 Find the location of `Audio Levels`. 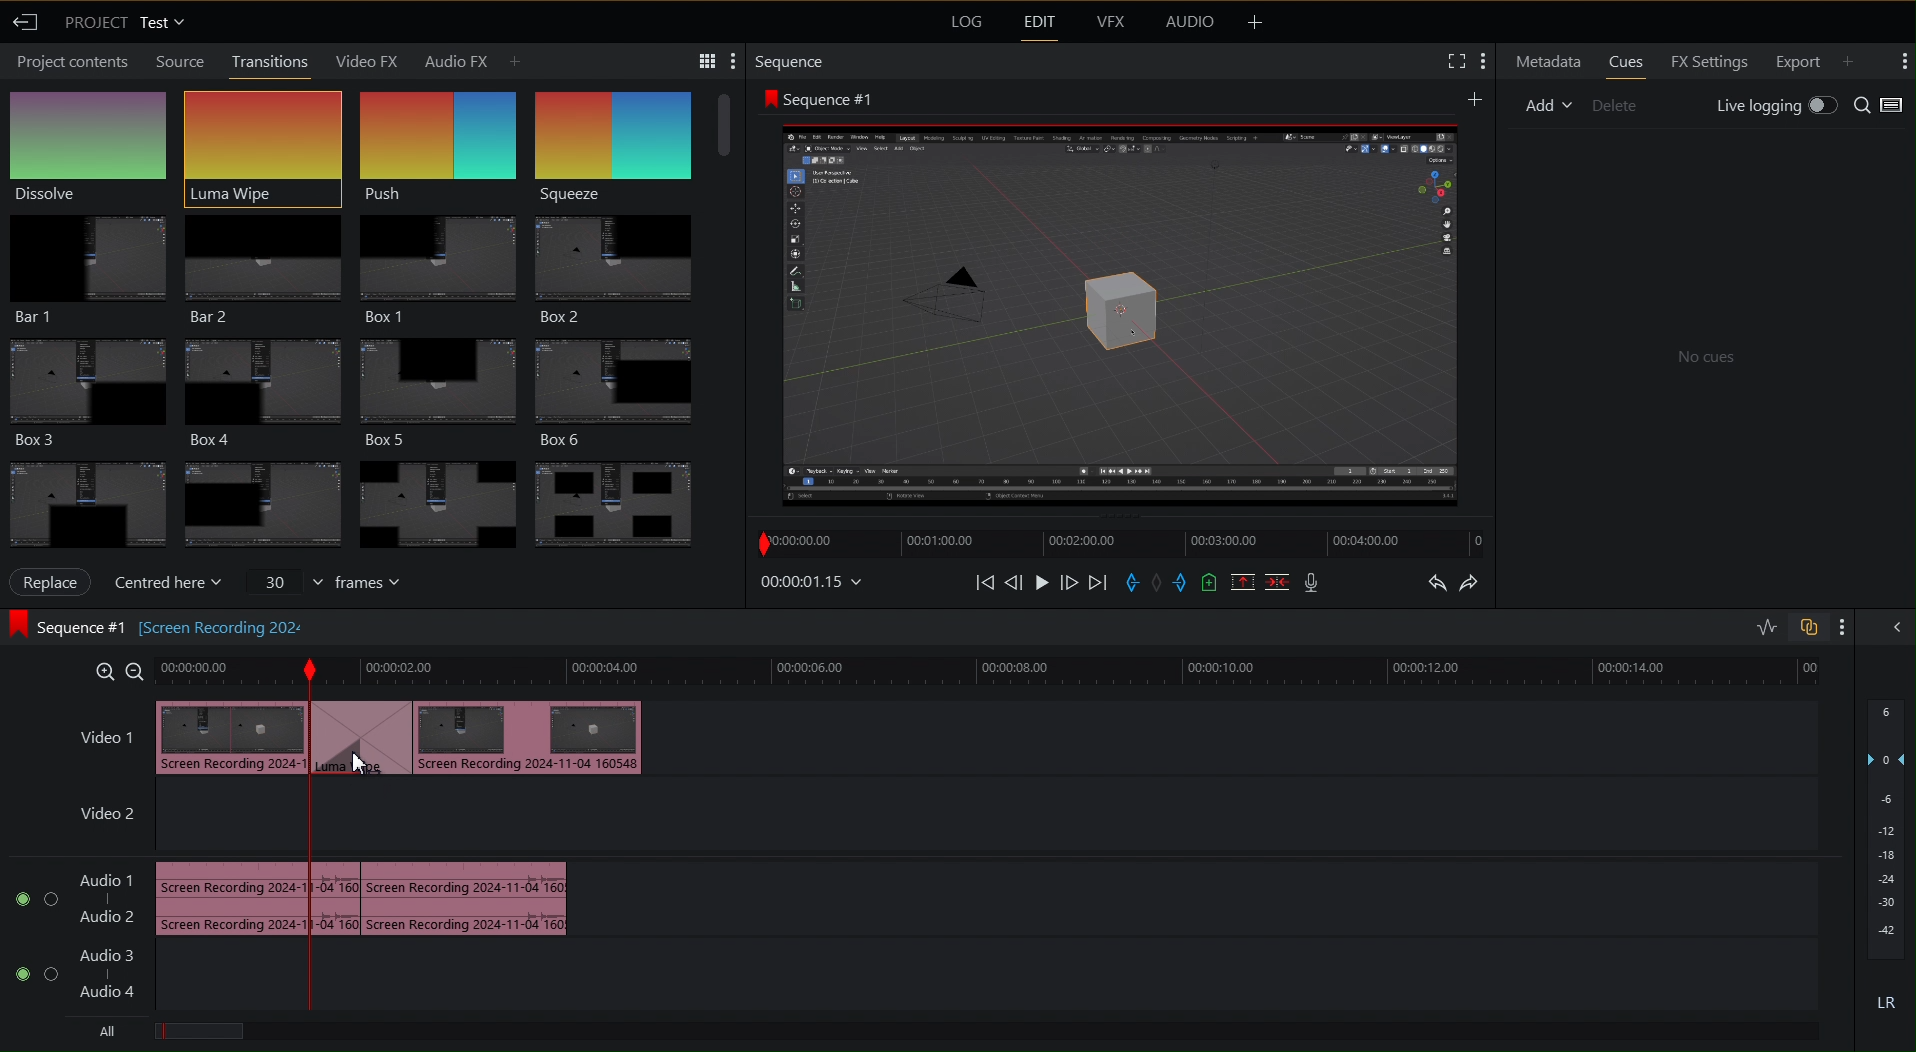

Audio Levels is located at coordinates (1886, 860).